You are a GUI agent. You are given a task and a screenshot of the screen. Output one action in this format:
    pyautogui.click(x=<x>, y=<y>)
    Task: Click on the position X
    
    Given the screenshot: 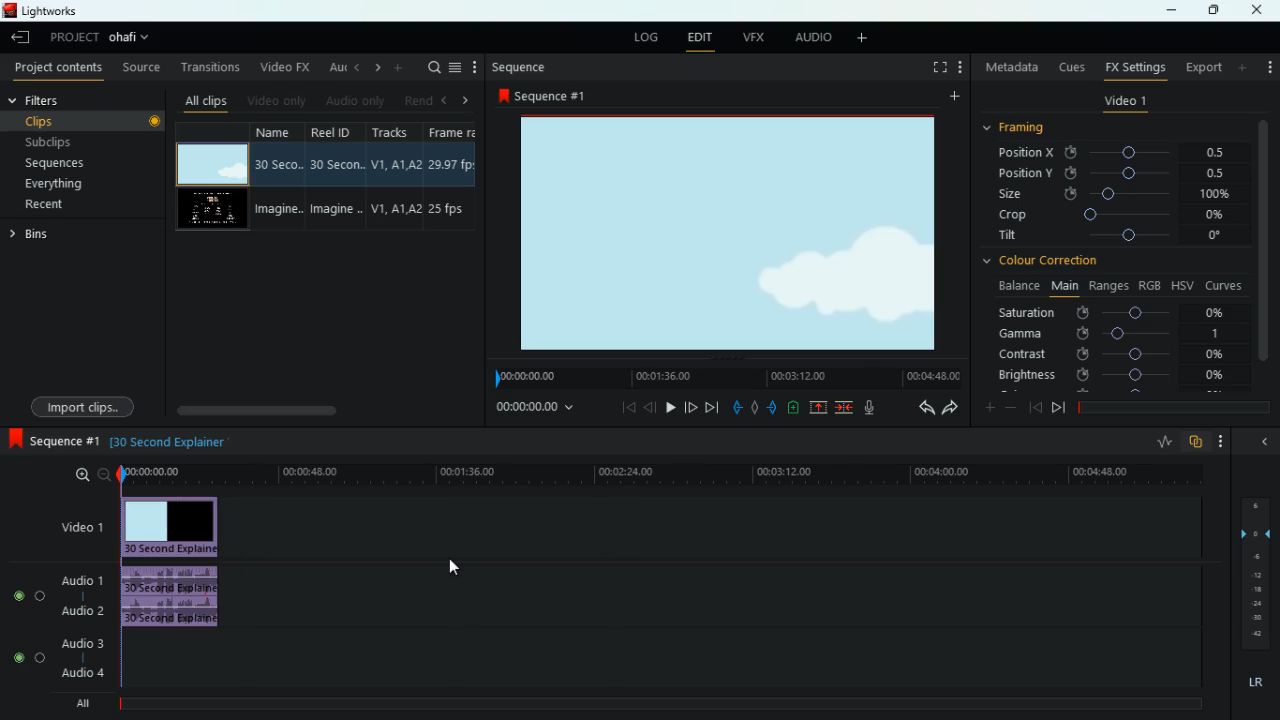 What is the action you would take?
    pyautogui.click(x=1109, y=153)
    